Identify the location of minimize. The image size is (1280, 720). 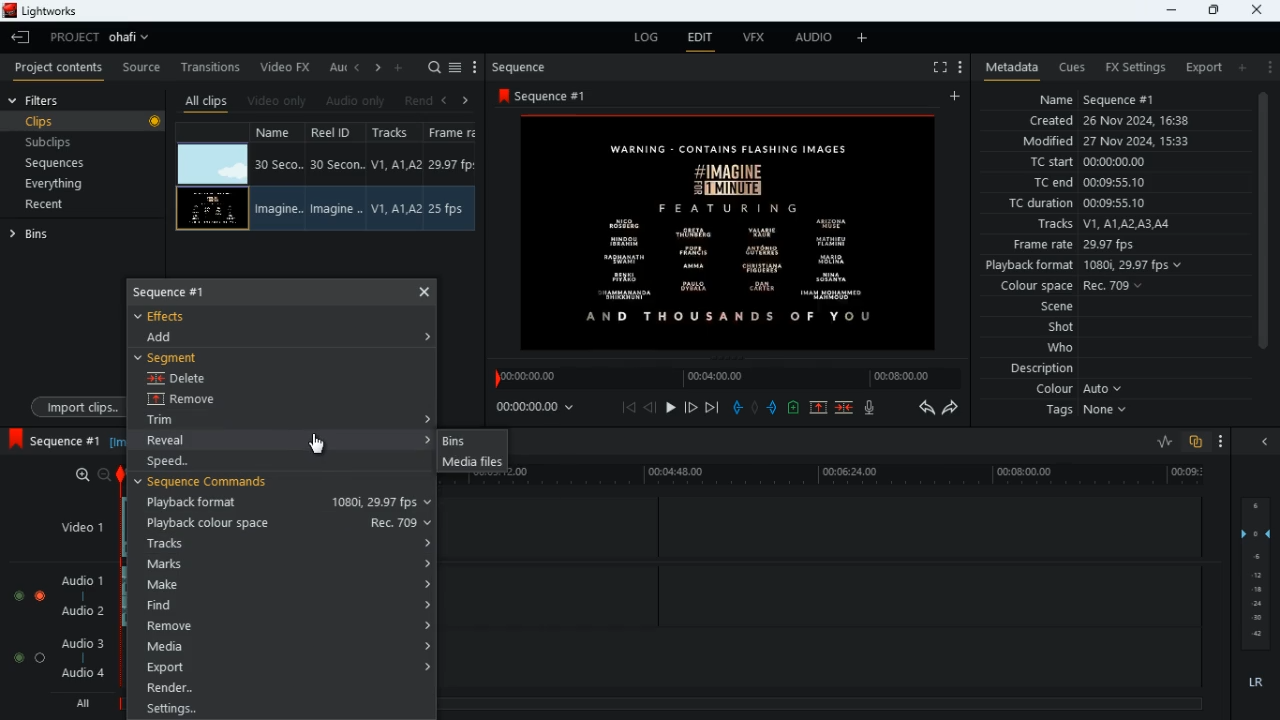
(1169, 11).